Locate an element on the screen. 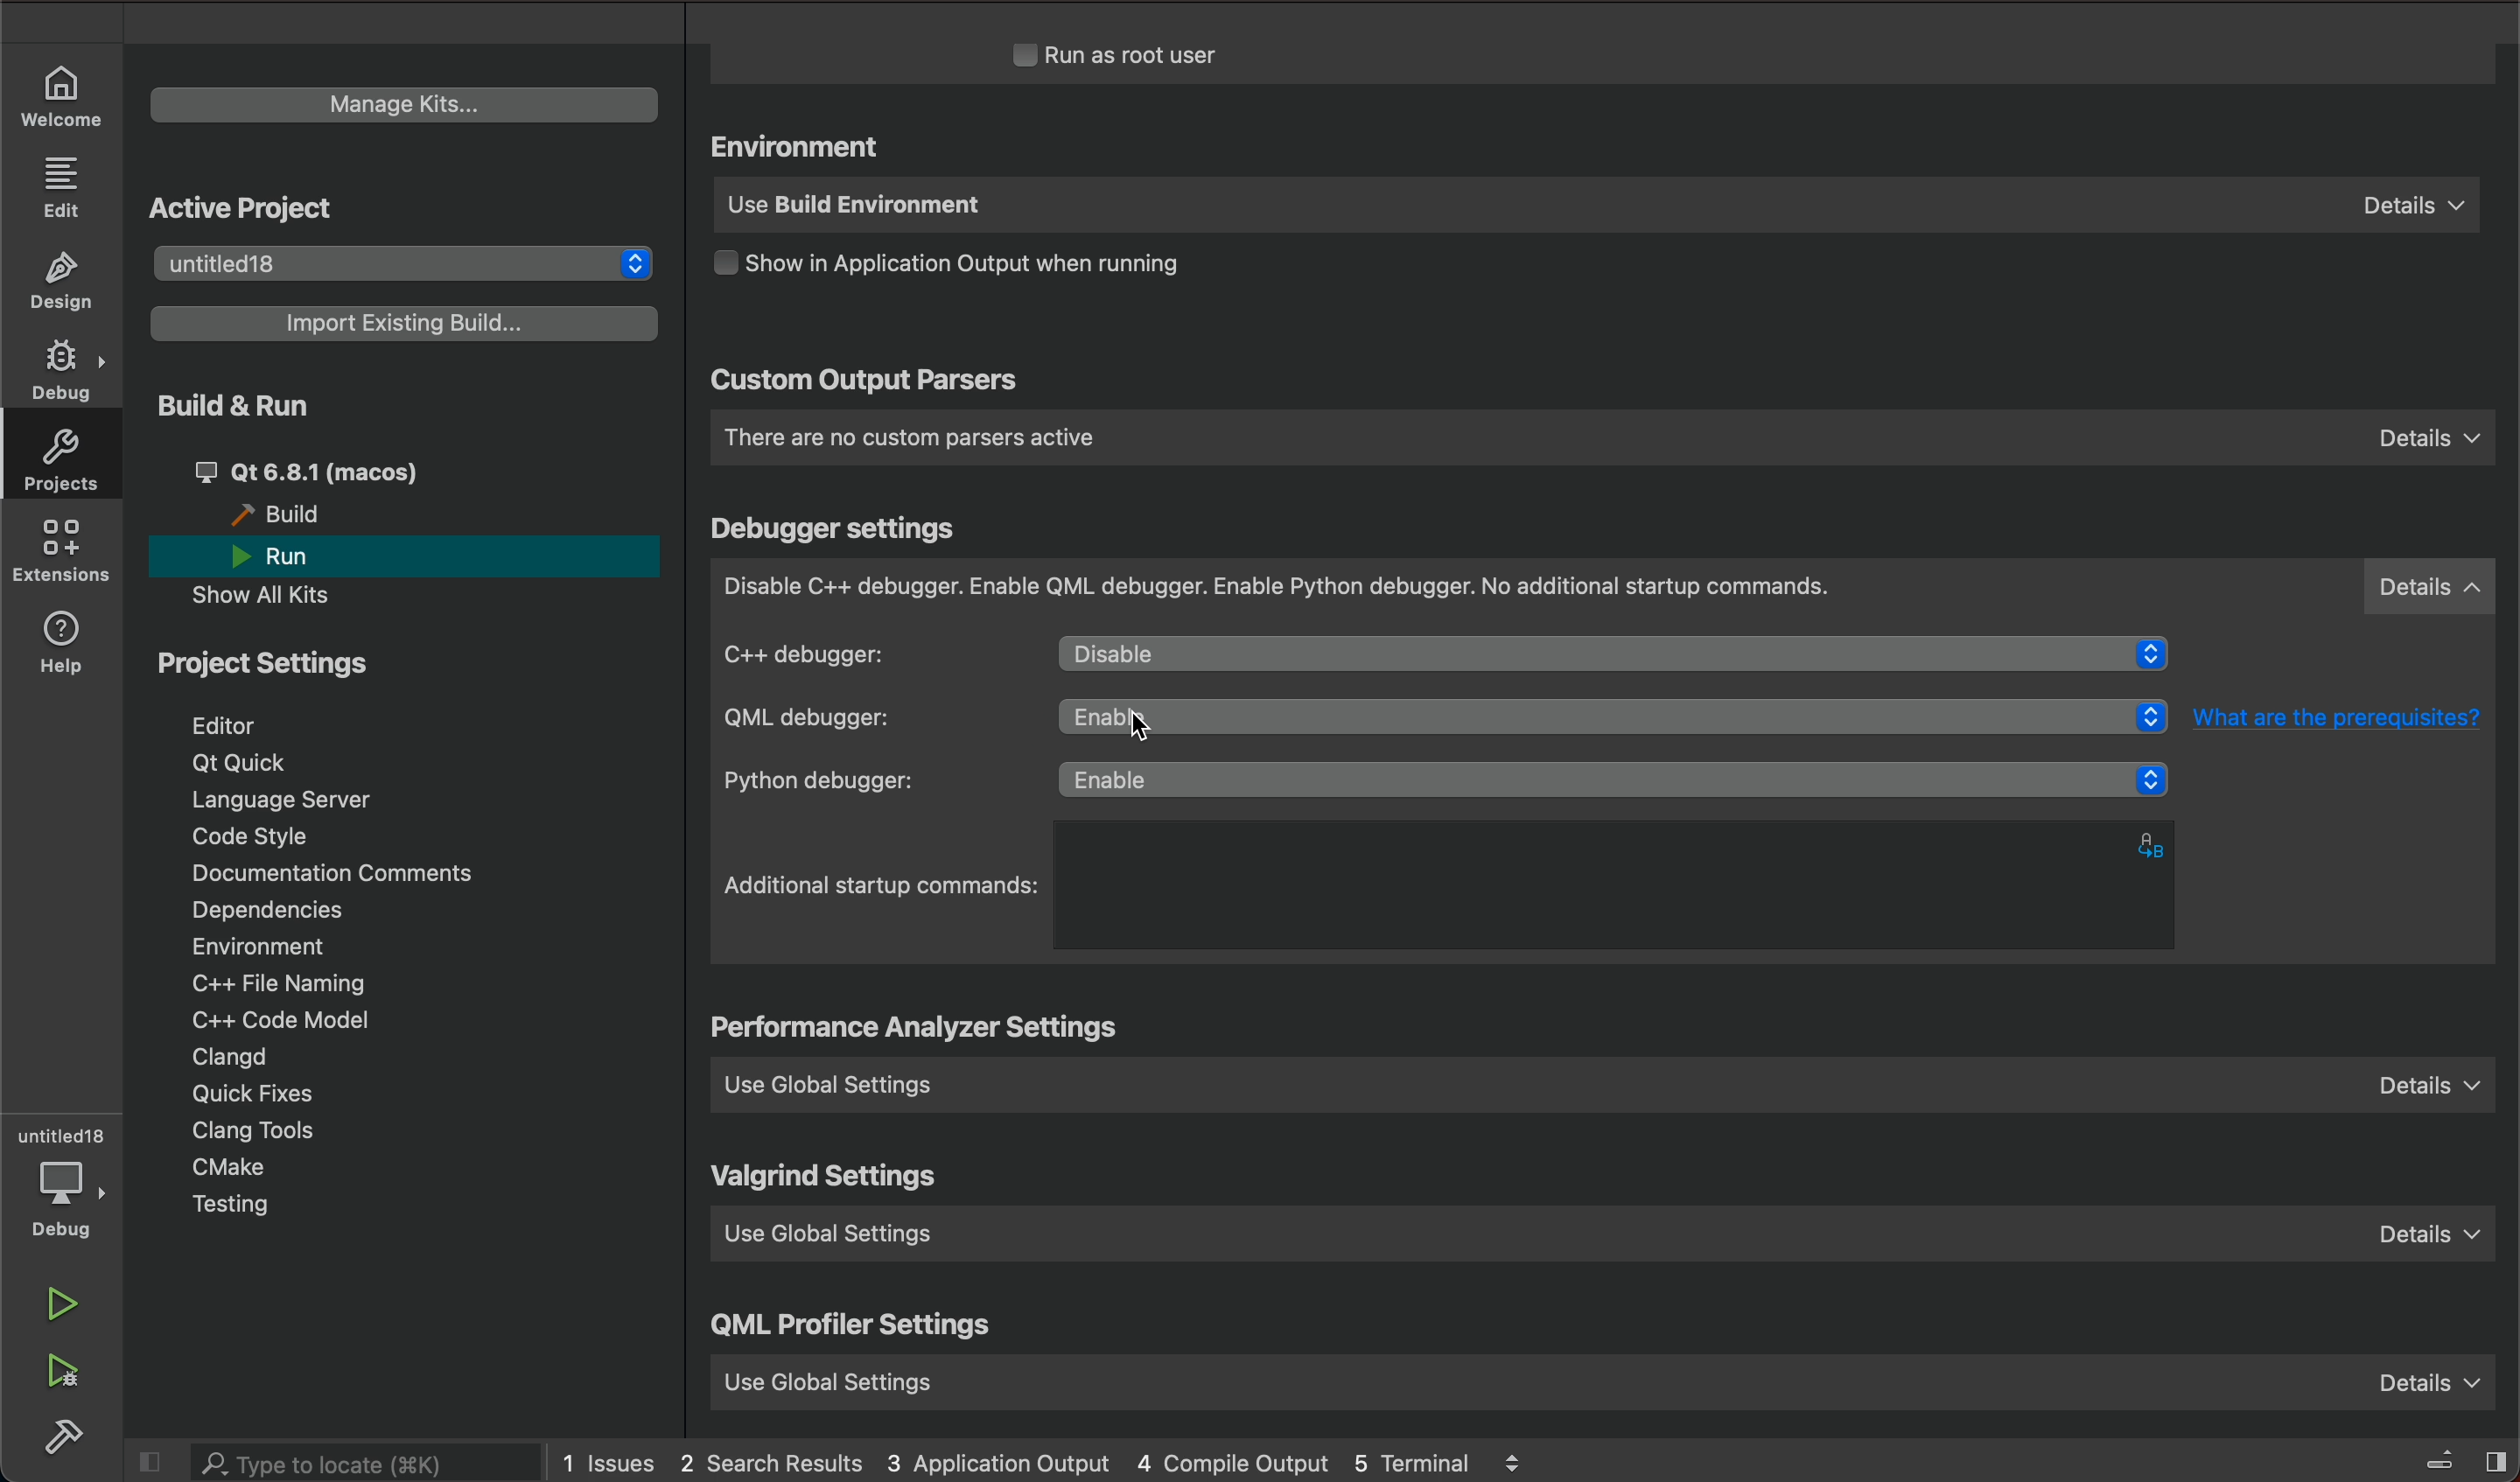 The image size is (2520, 1482). clangd is located at coordinates (232, 1058).